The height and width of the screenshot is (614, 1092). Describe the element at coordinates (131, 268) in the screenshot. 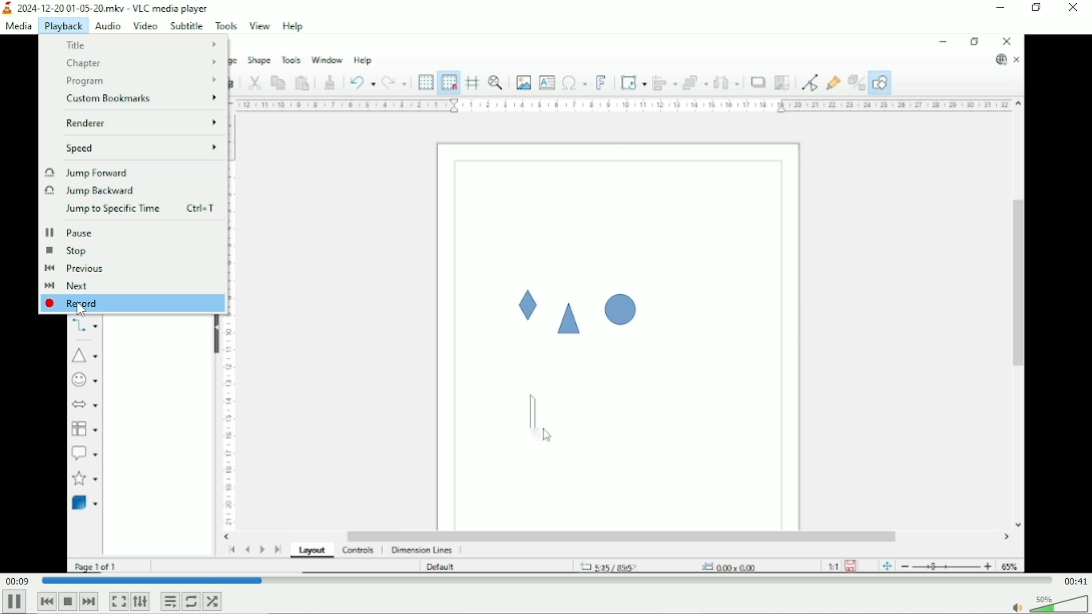

I see `Previous` at that location.